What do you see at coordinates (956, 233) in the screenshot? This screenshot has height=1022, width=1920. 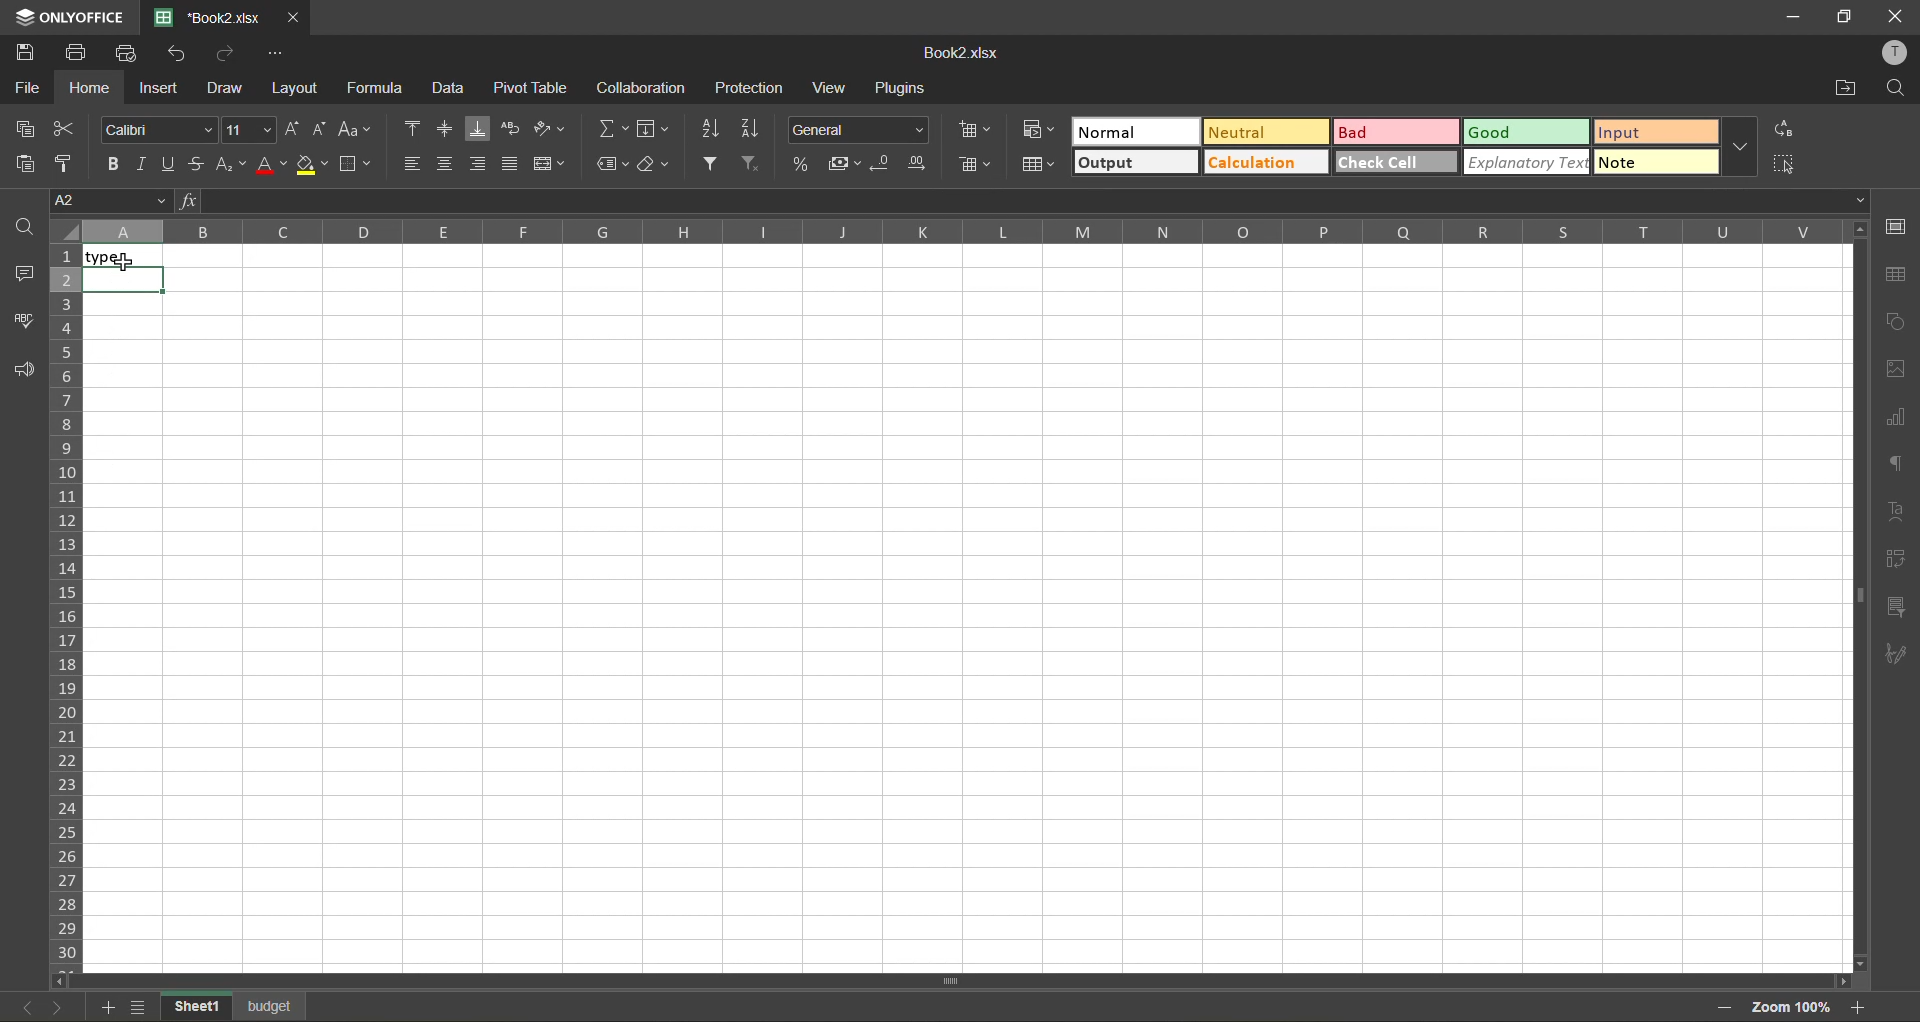 I see `column names` at bounding box center [956, 233].